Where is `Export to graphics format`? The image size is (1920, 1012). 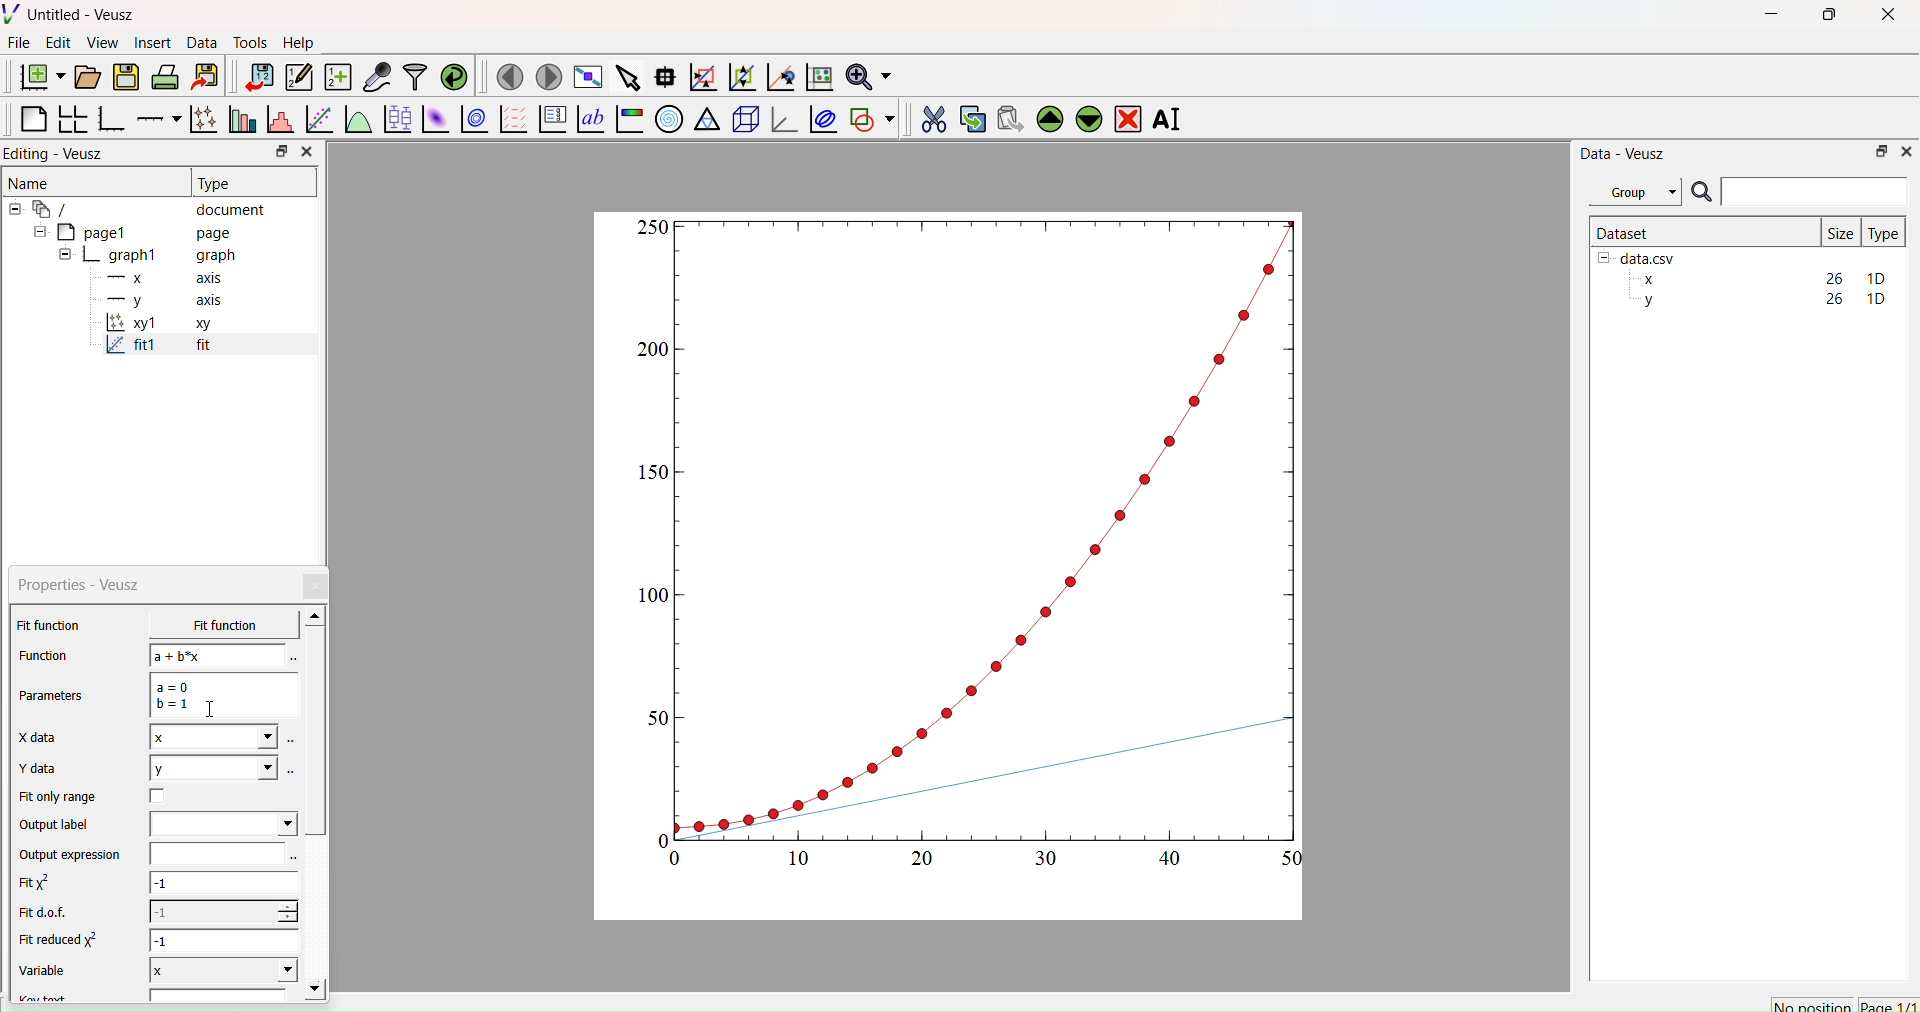 Export to graphics format is located at coordinates (205, 78).